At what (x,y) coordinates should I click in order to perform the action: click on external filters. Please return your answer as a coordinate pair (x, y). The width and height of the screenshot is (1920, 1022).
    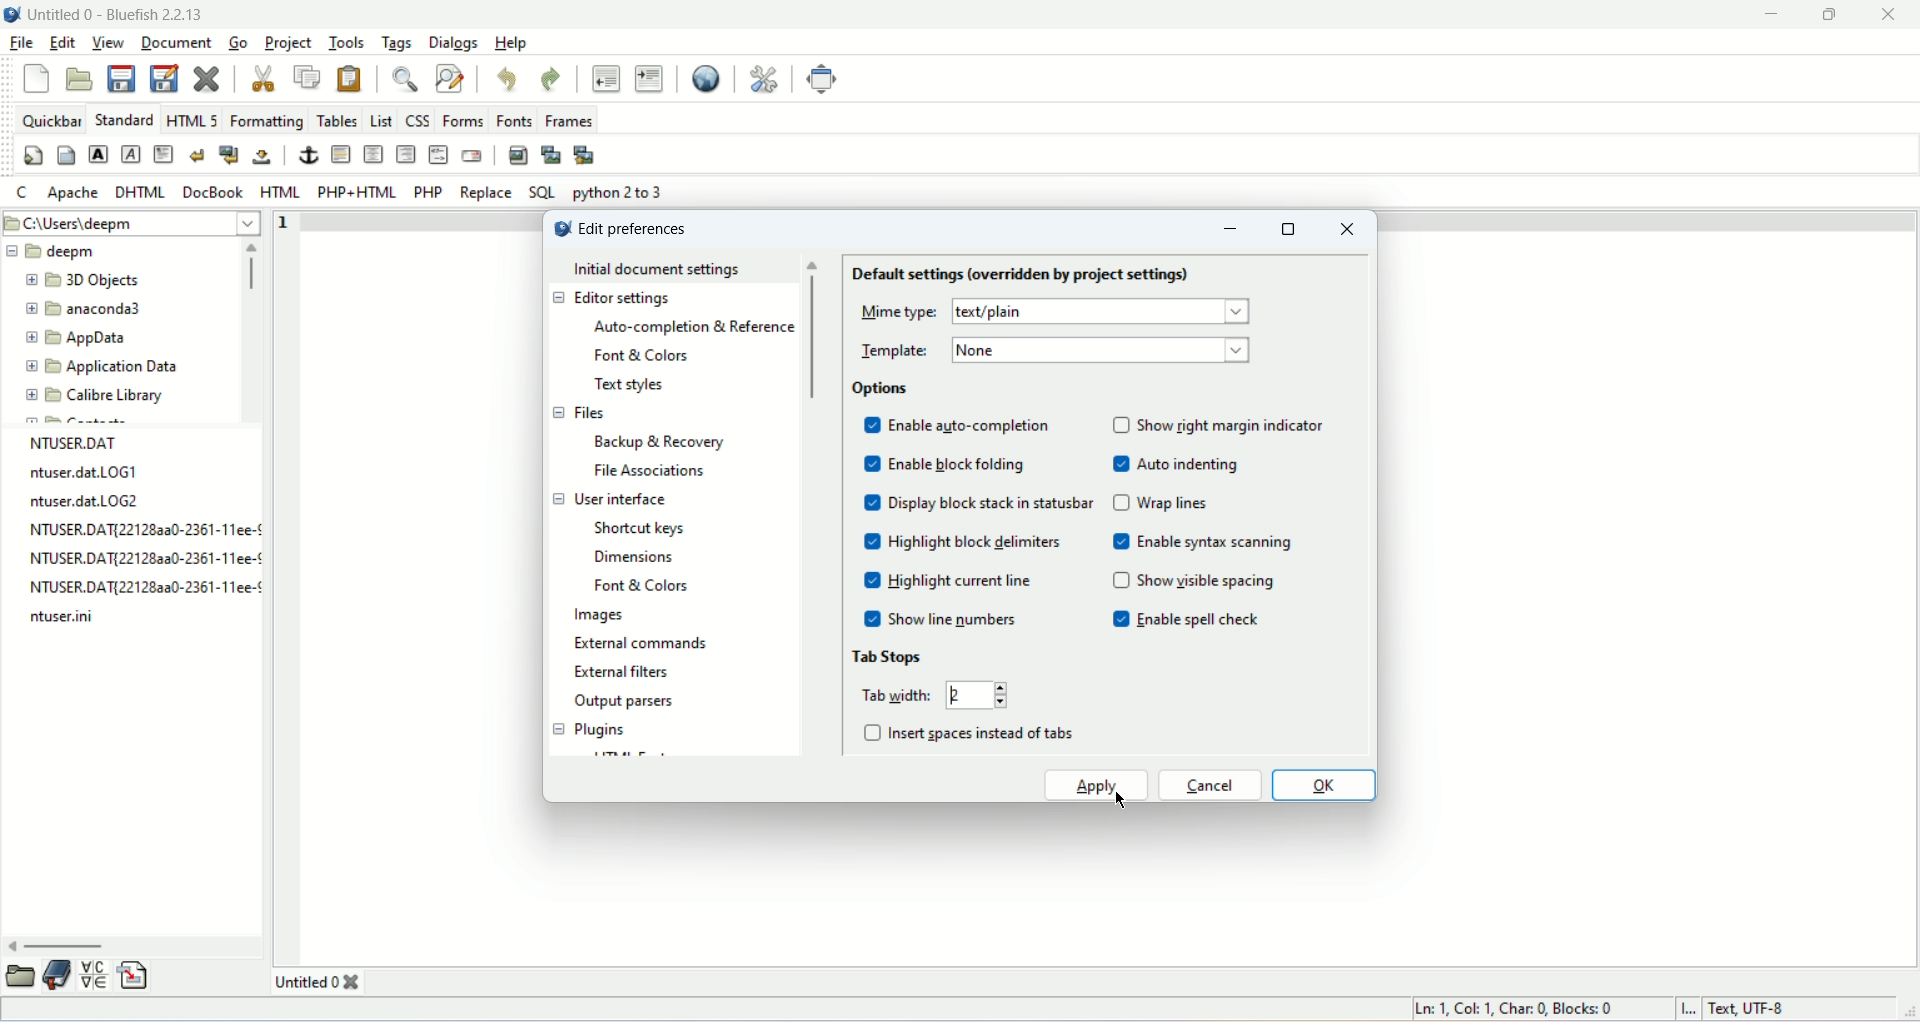
    Looking at the image, I should click on (623, 671).